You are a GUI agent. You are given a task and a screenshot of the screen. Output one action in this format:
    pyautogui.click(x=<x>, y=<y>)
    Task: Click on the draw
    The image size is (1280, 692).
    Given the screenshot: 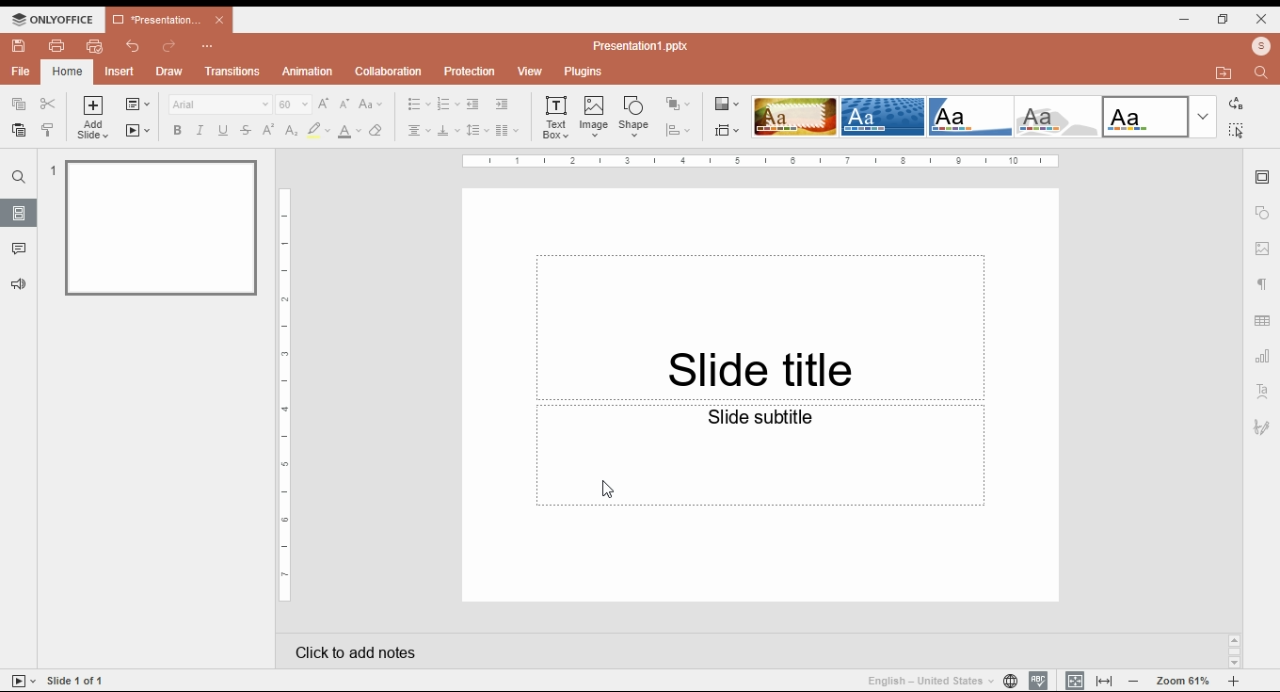 What is the action you would take?
    pyautogui.click(x=171, y=71)
    